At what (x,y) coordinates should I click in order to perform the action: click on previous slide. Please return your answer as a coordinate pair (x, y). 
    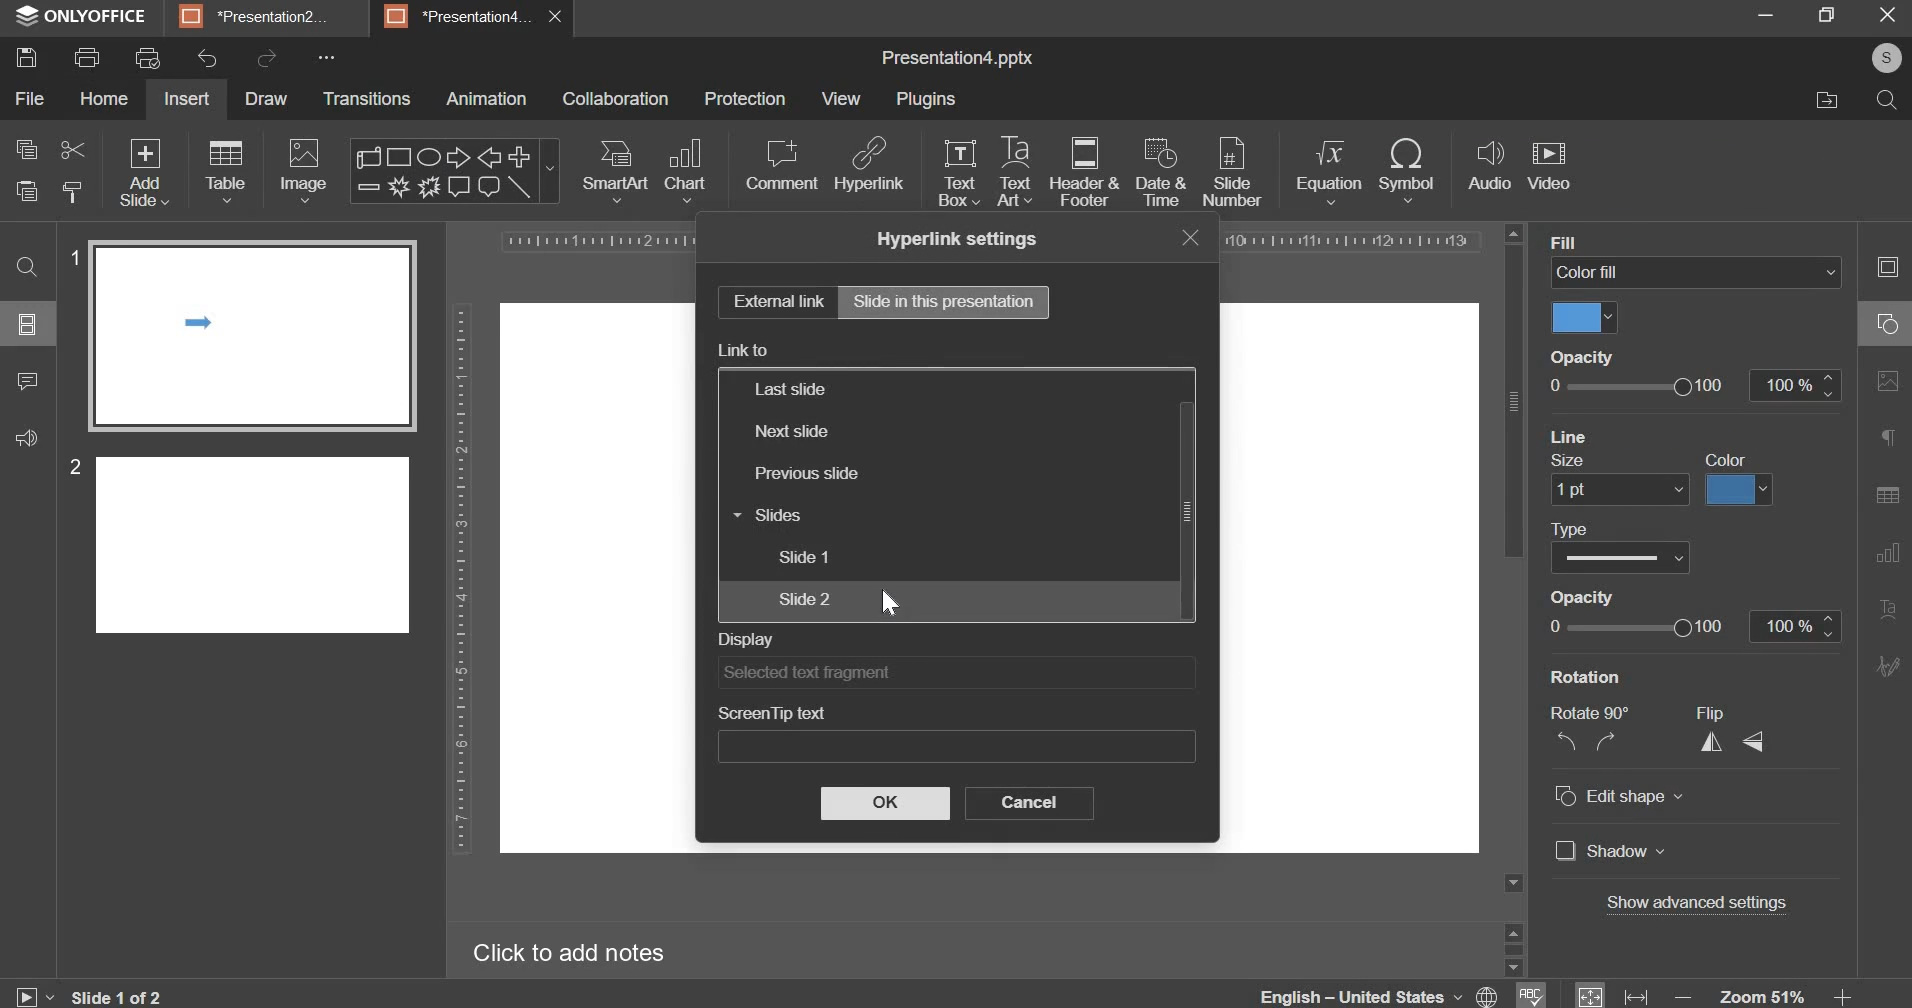
    Looking at the image, I should click on (804, 473).